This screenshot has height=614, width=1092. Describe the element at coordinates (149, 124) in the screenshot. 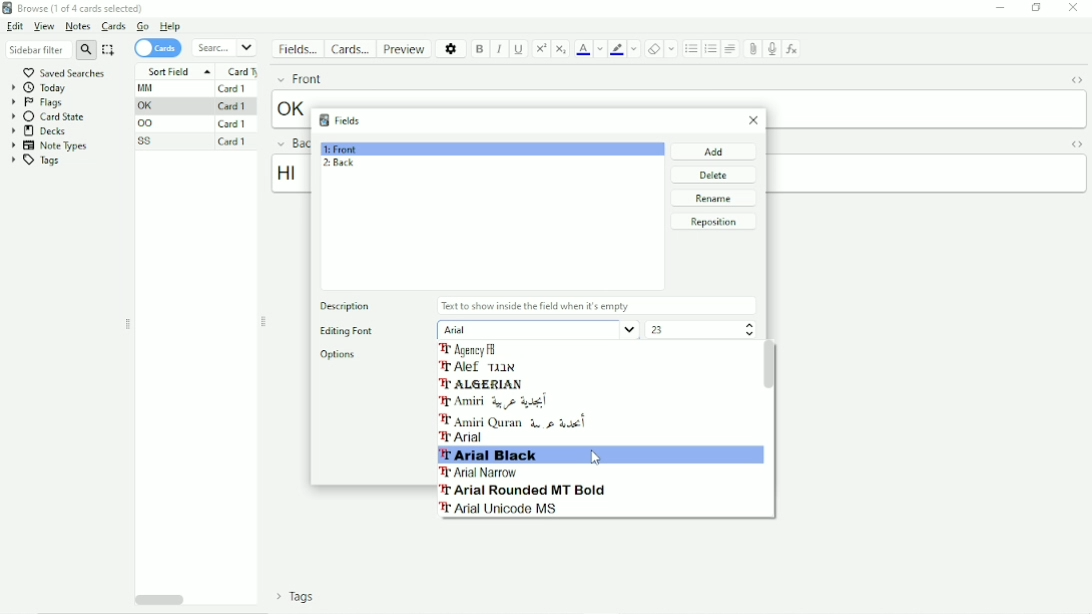

I see `OO` at that location.